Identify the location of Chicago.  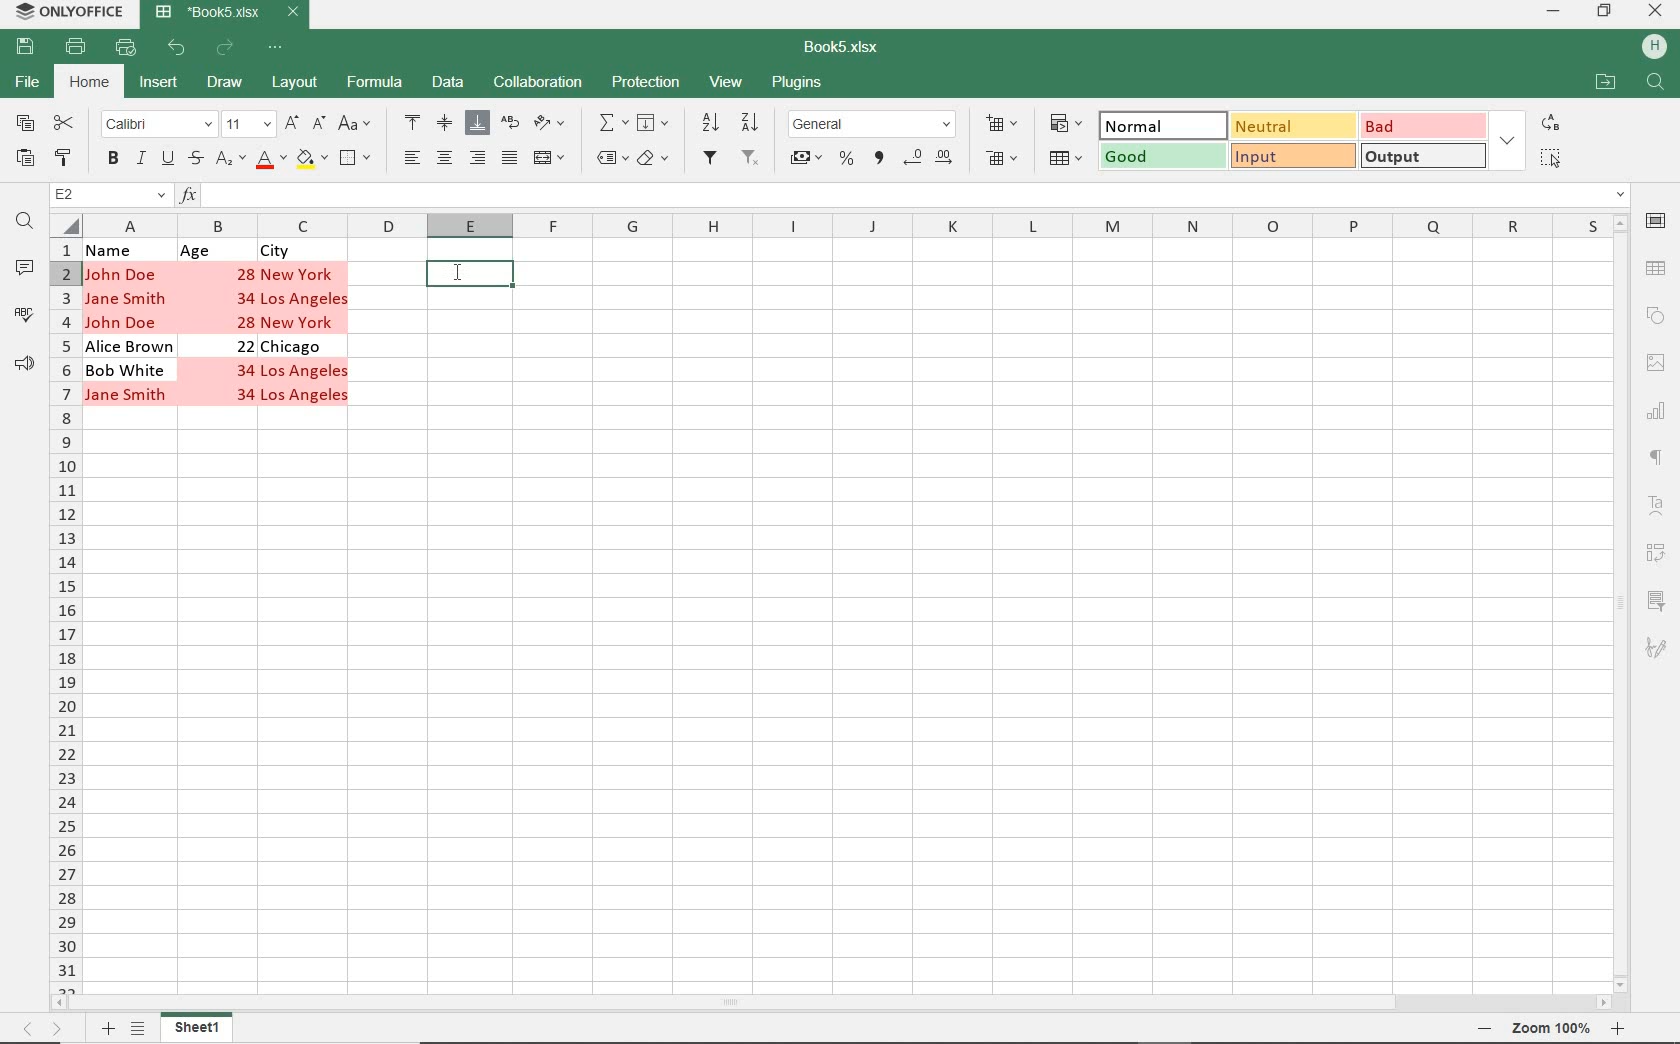
(295, 348).